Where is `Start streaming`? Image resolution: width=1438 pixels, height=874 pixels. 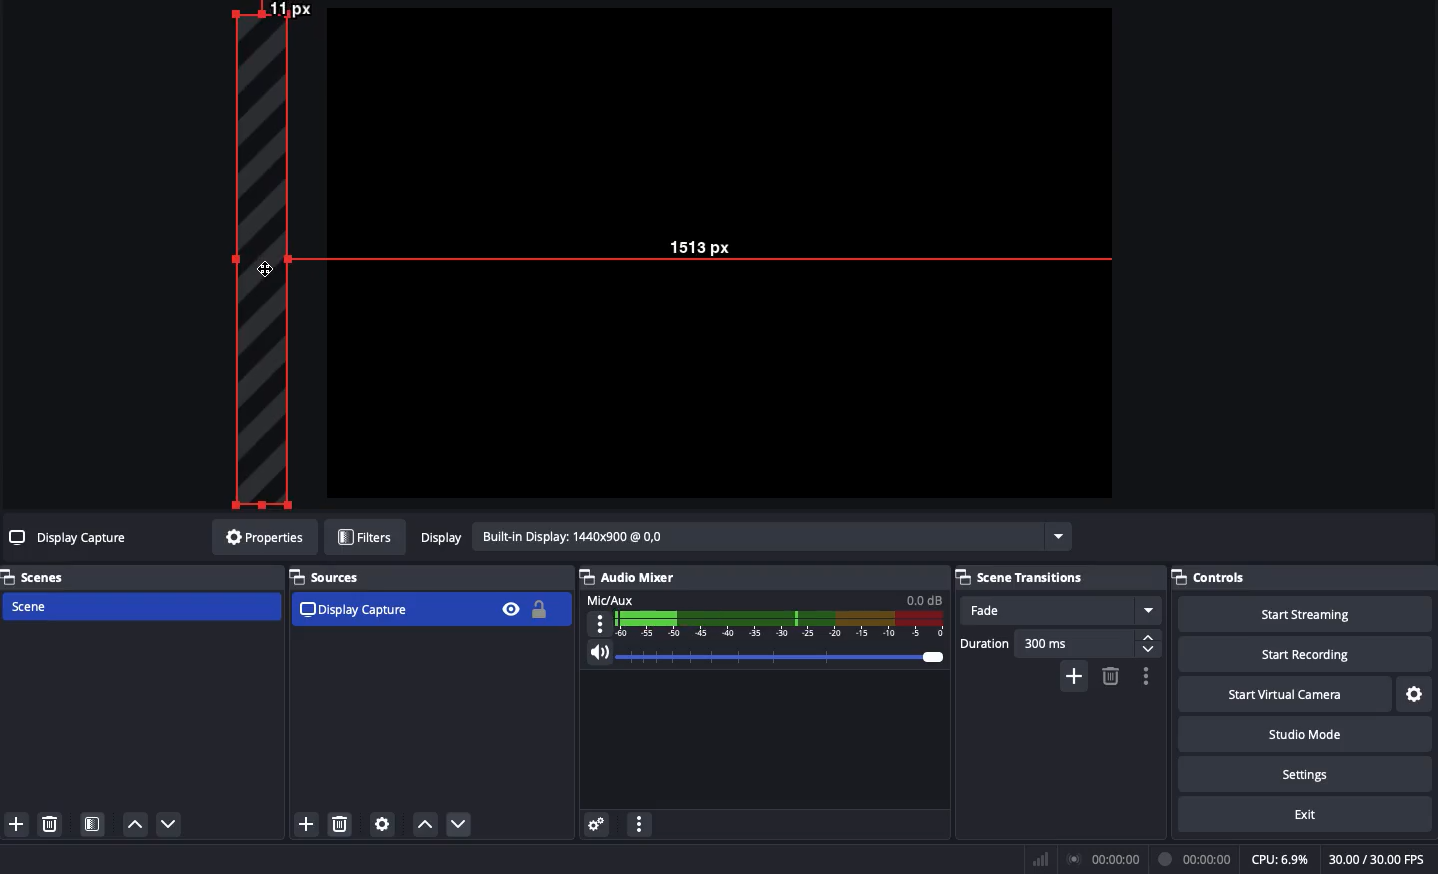 Start streaming is located at coordinates (1307, 612).